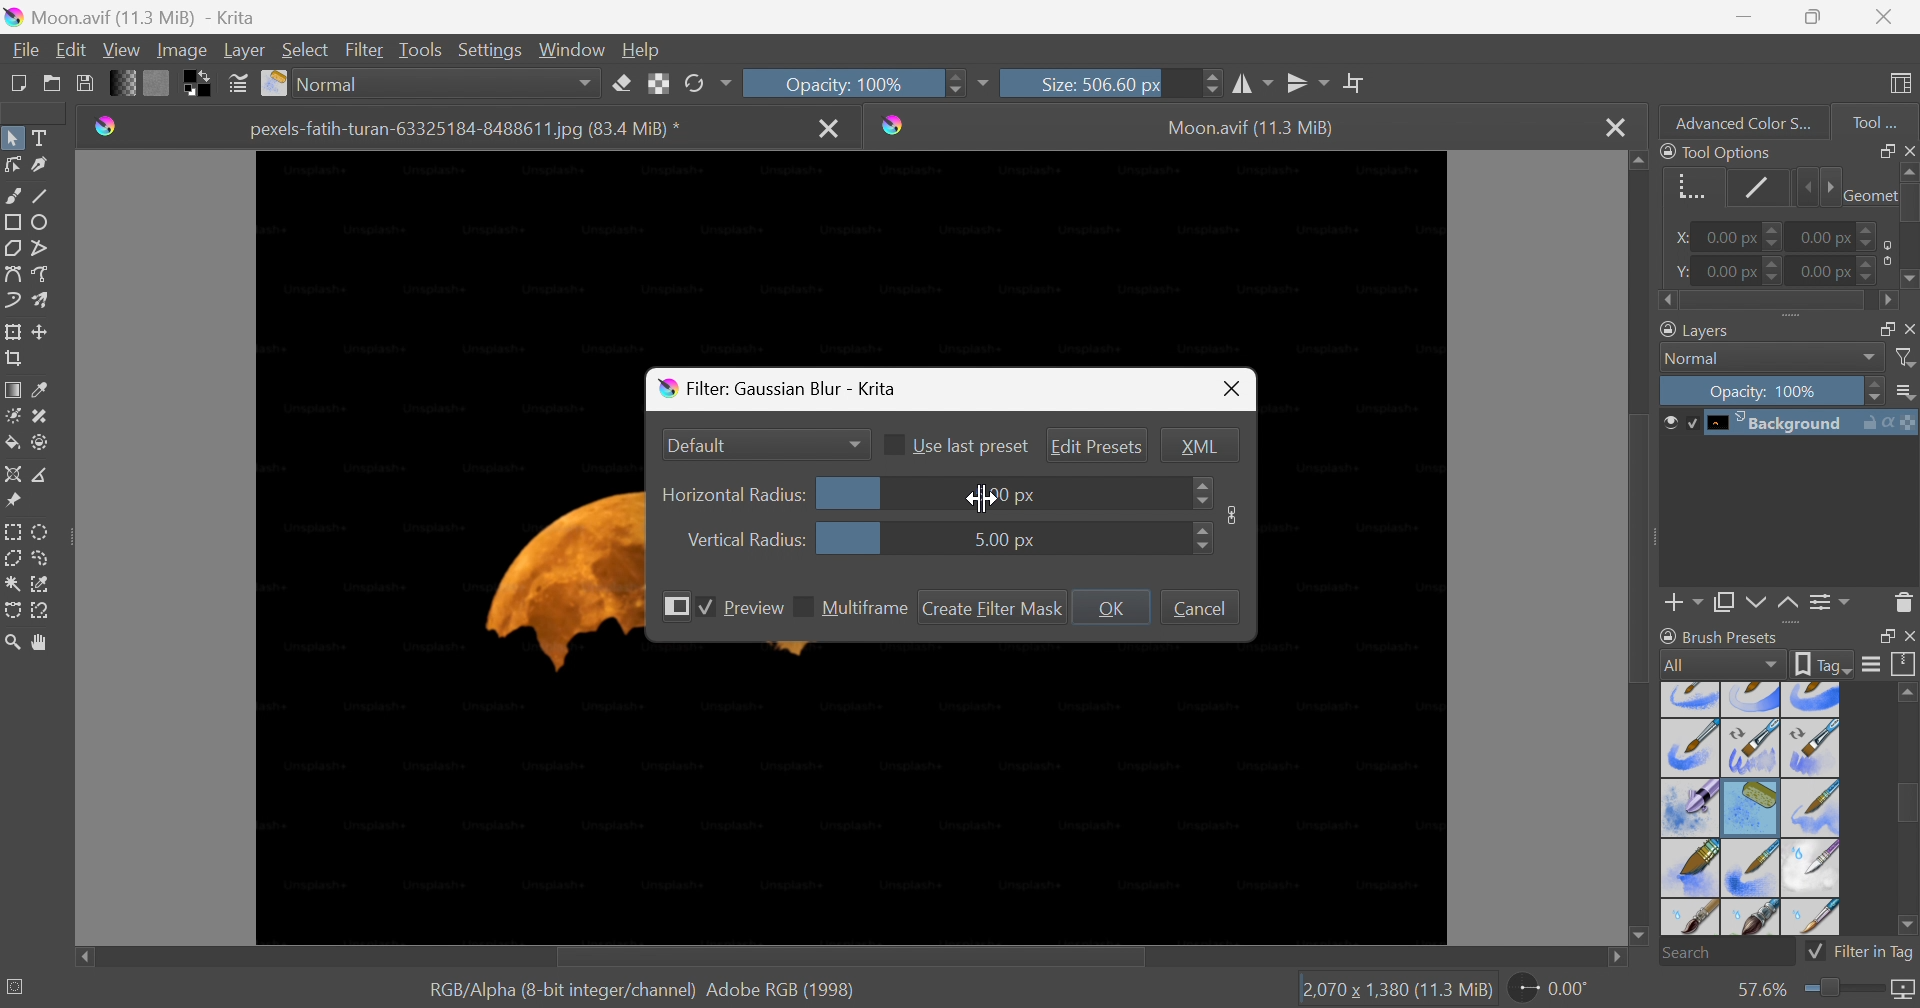 The width and height of the screenshot is (1920, 1008). Describe the element at coordinates (1824, 665) in the screenshot. I see `tag` at that location.